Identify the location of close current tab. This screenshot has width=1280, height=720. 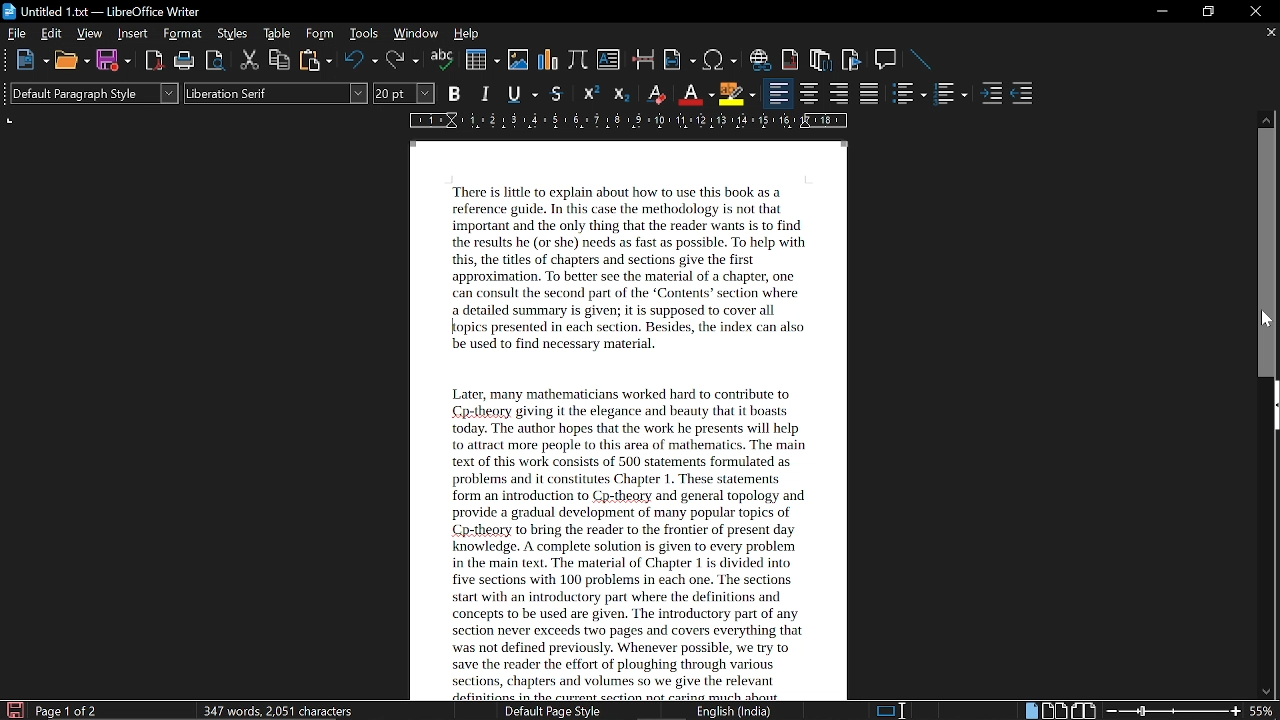
(1269, 35).